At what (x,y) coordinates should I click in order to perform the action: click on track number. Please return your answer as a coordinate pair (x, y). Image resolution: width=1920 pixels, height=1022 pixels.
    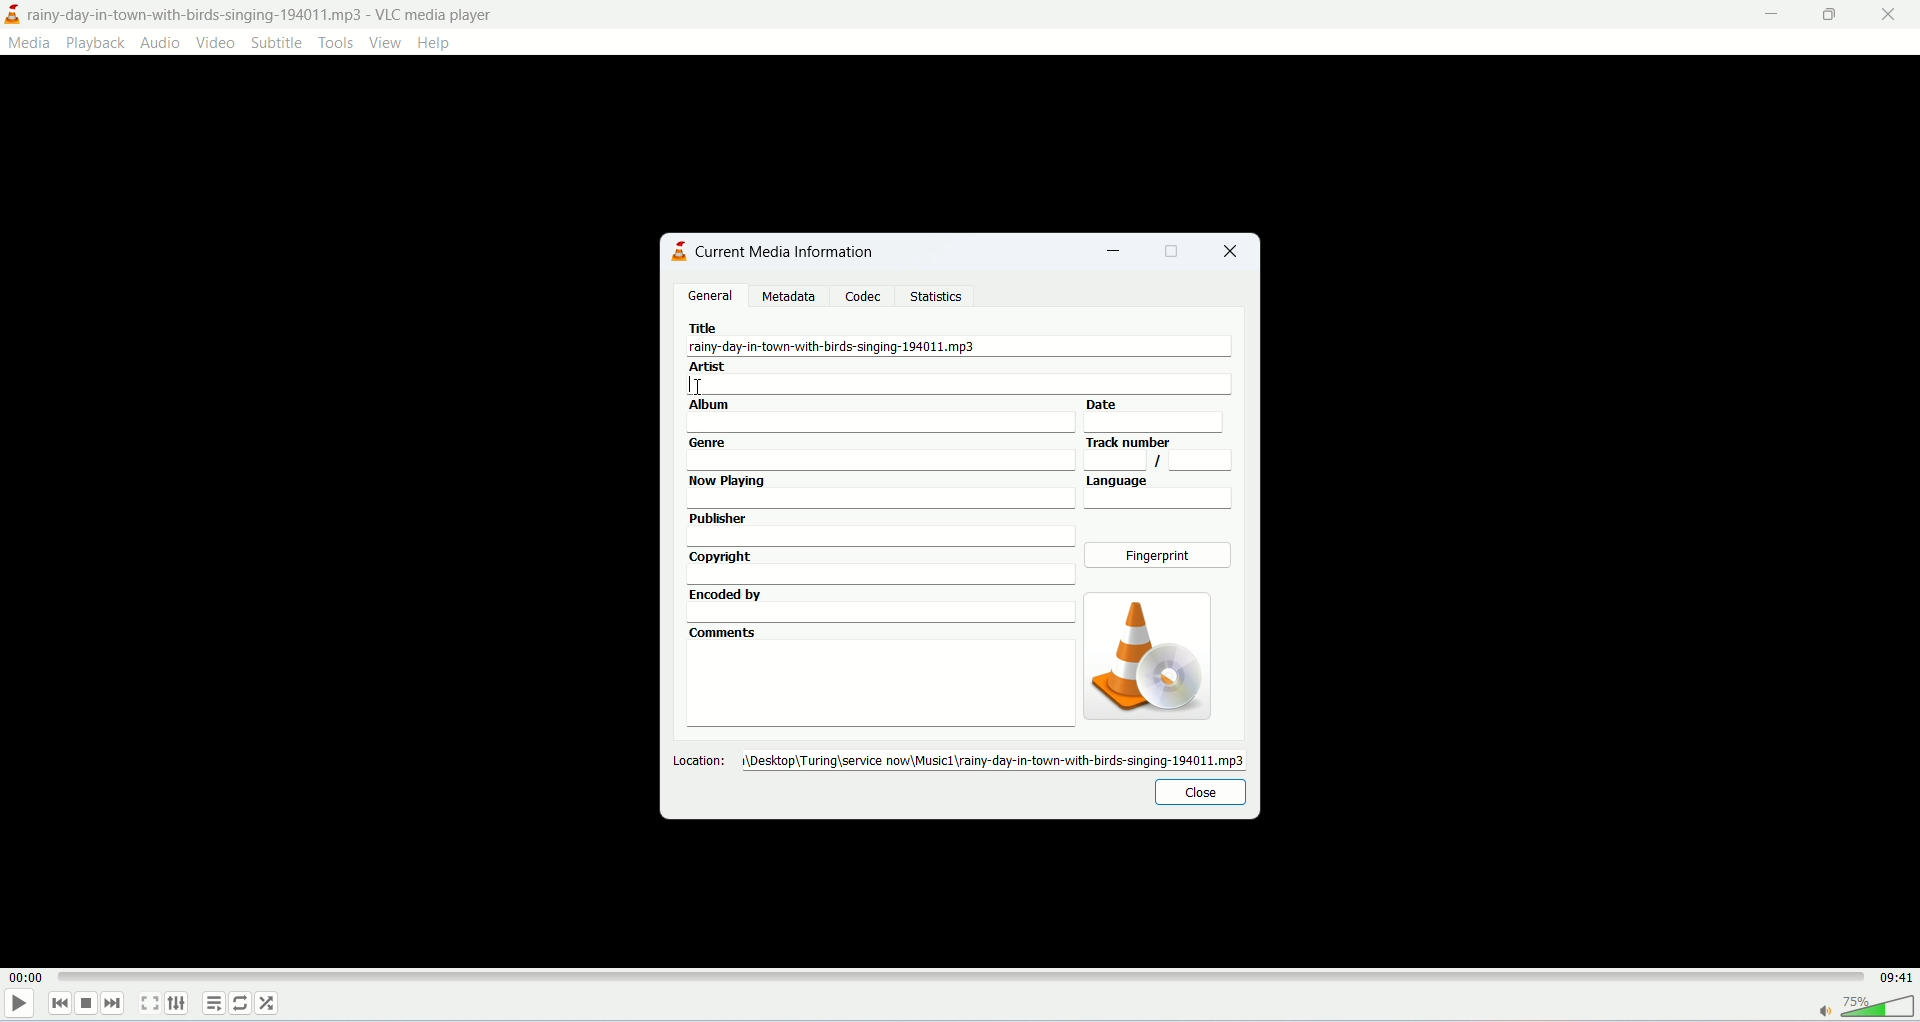
    Looking at the image, I should click on (1159, 453).